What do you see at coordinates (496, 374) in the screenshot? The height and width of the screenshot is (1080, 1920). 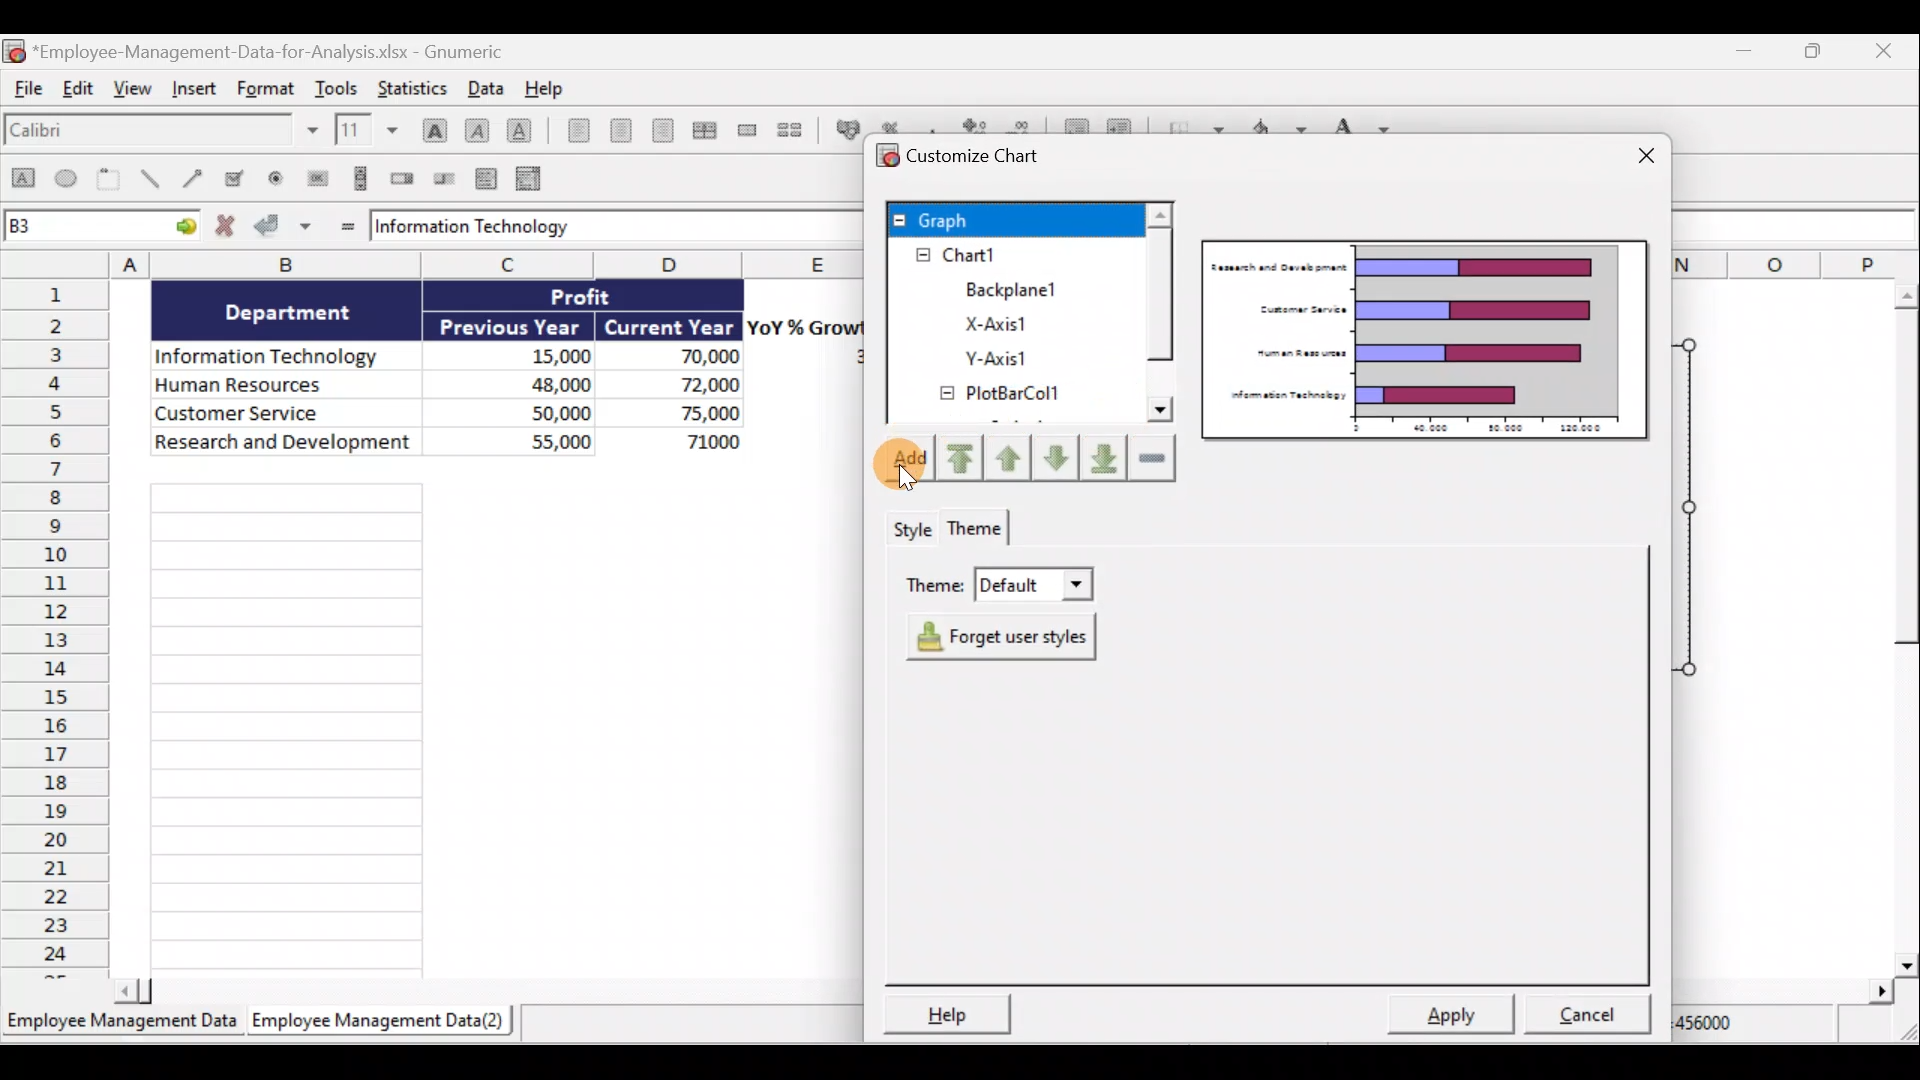 I see `Data` at bounding box center [496, 374].